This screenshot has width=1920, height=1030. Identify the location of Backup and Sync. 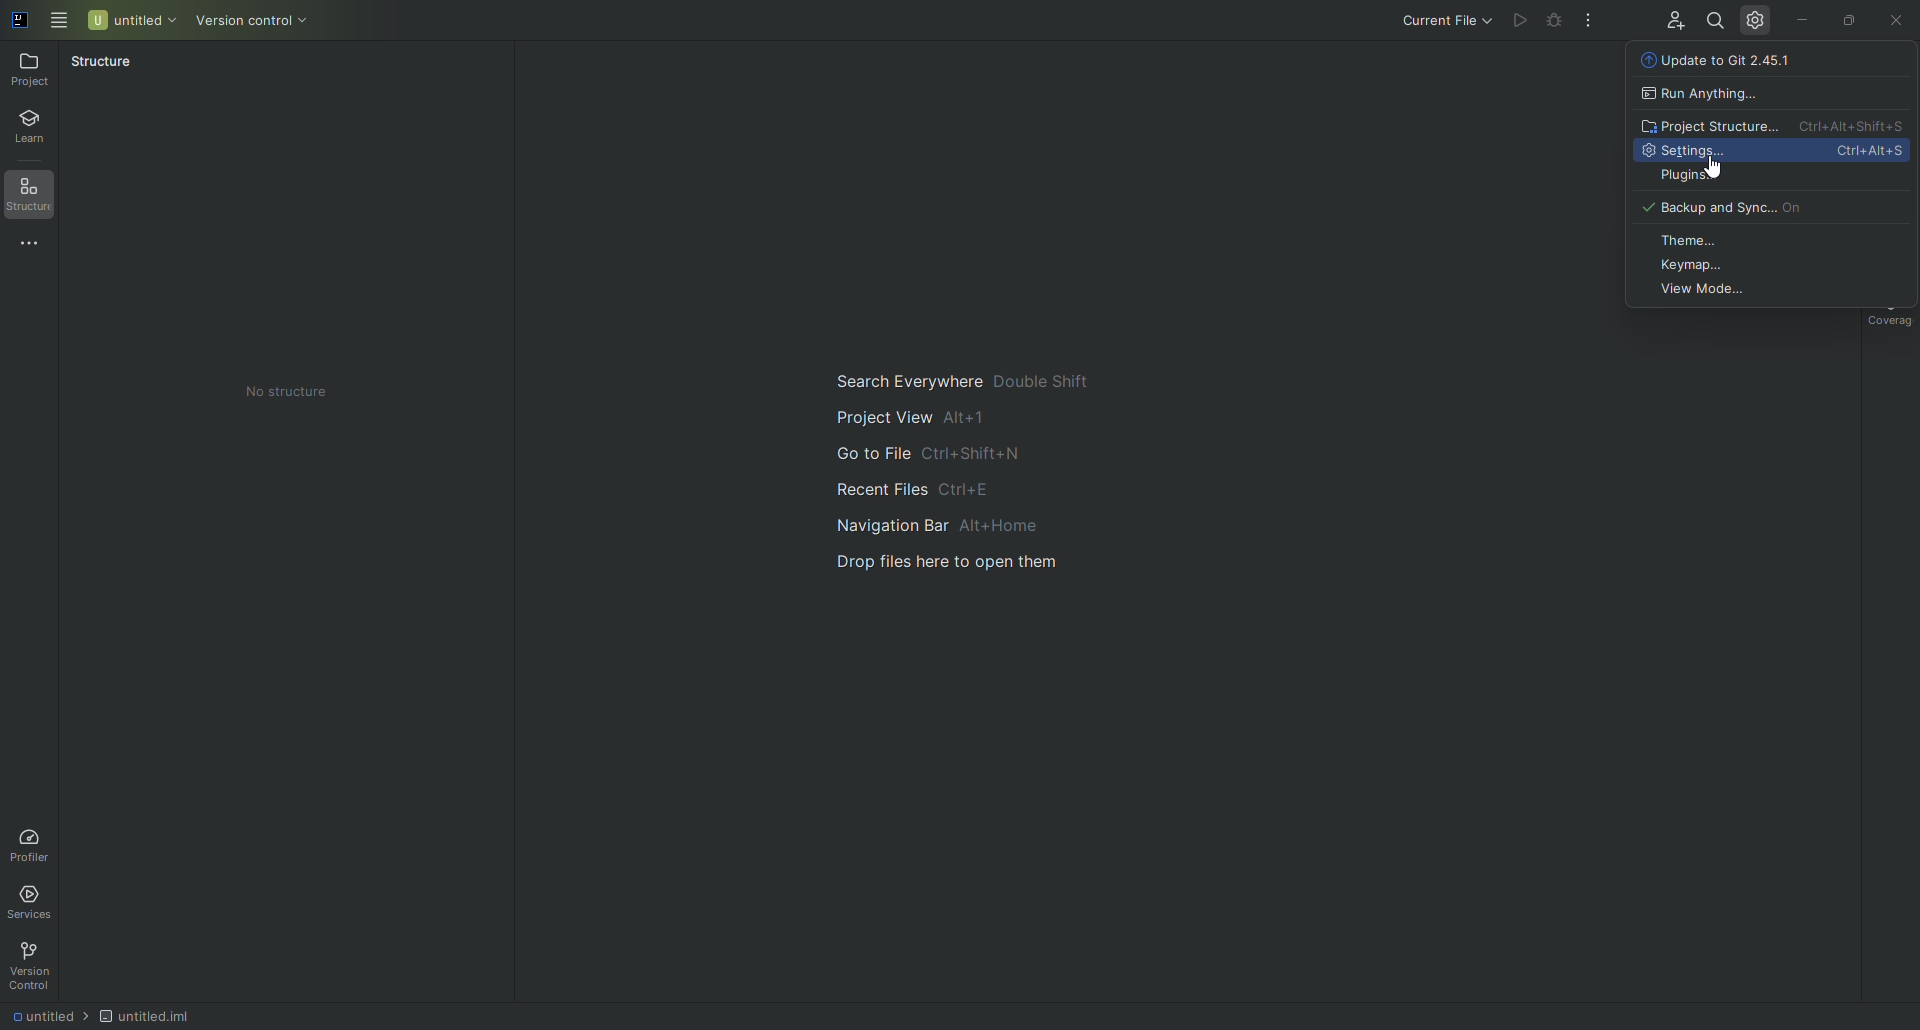
(1749, 211).